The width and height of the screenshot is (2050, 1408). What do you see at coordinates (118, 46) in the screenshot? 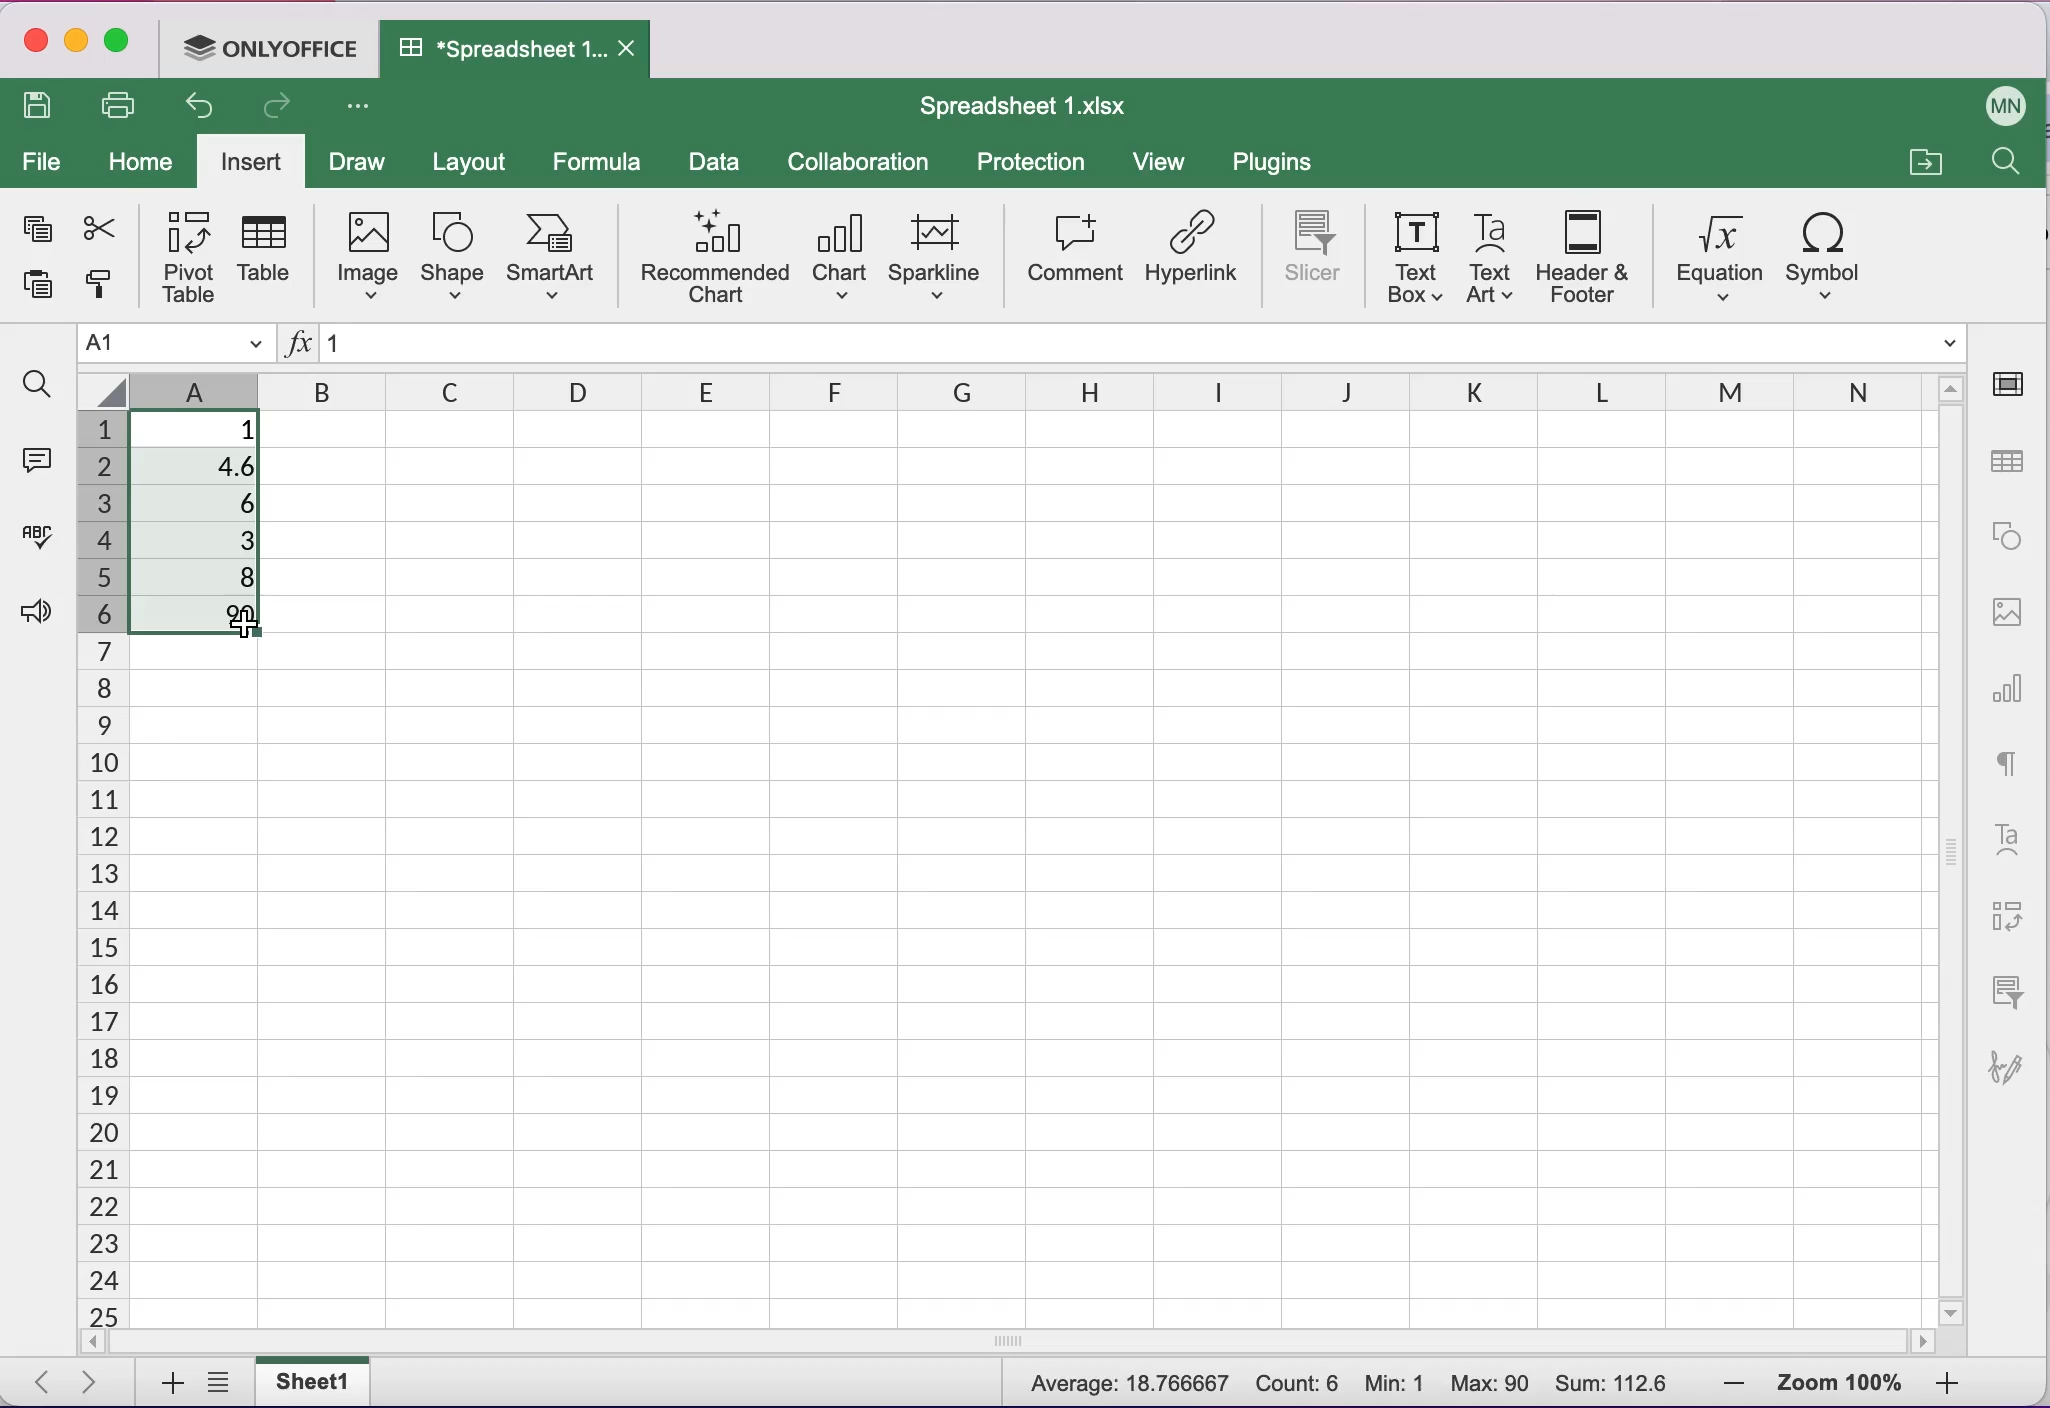
I see `maximize` at bounding box center [118, 46].